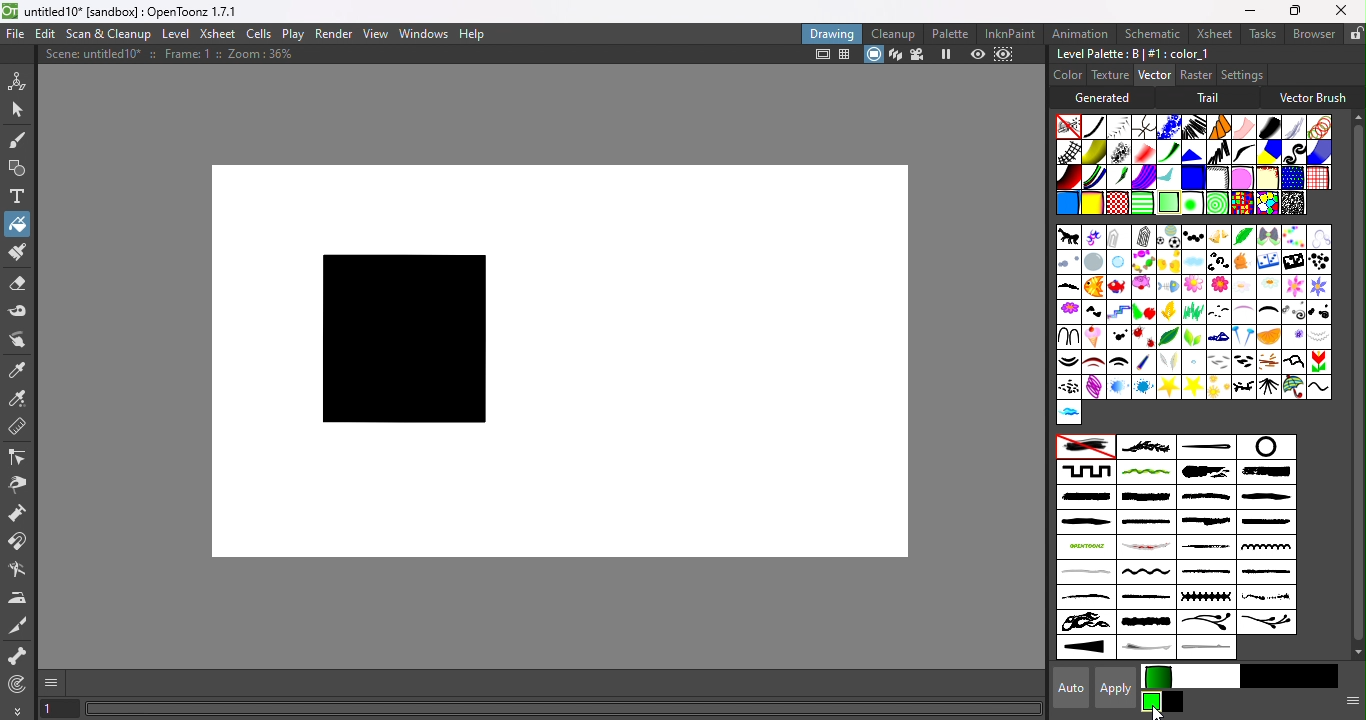  What do you see at coordinates (1293, 387) in the screenshot?
I see `Umbrella` at bounding box center [1293, 387].